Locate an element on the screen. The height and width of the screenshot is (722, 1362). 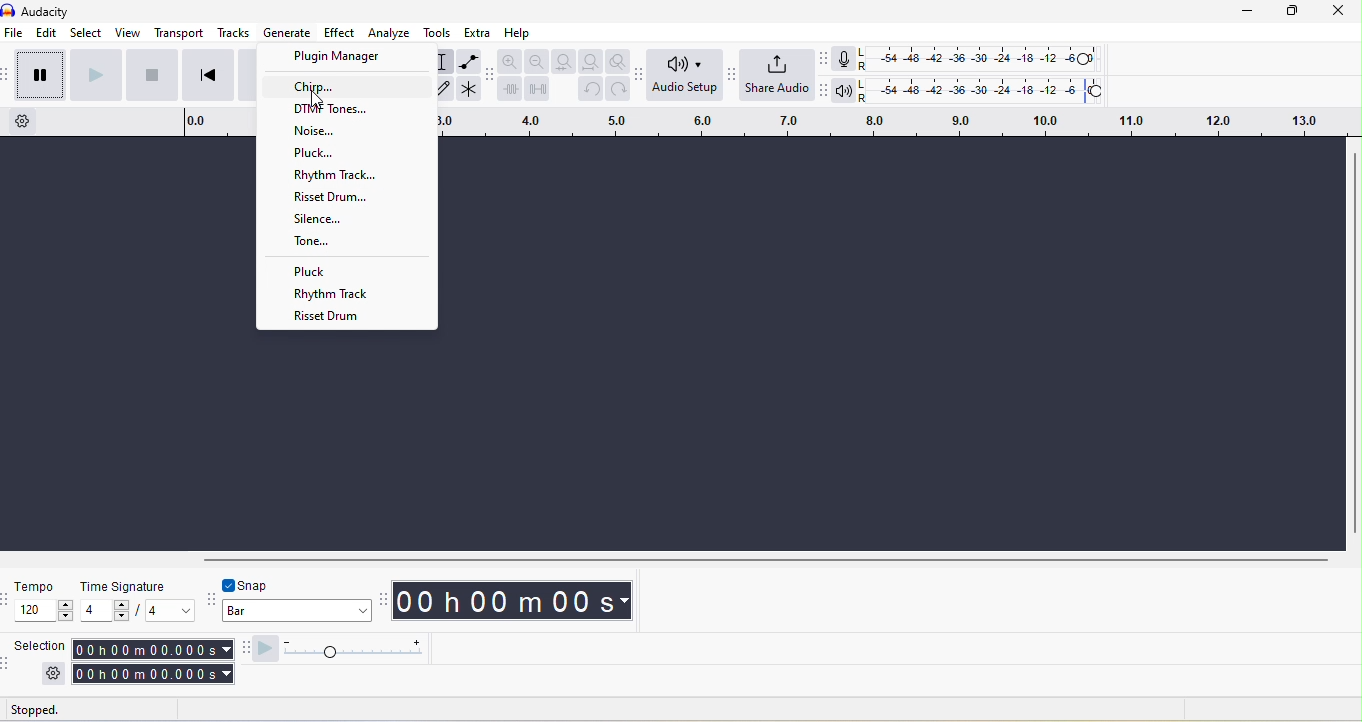
risset drum is located at coordinates (329, 316).